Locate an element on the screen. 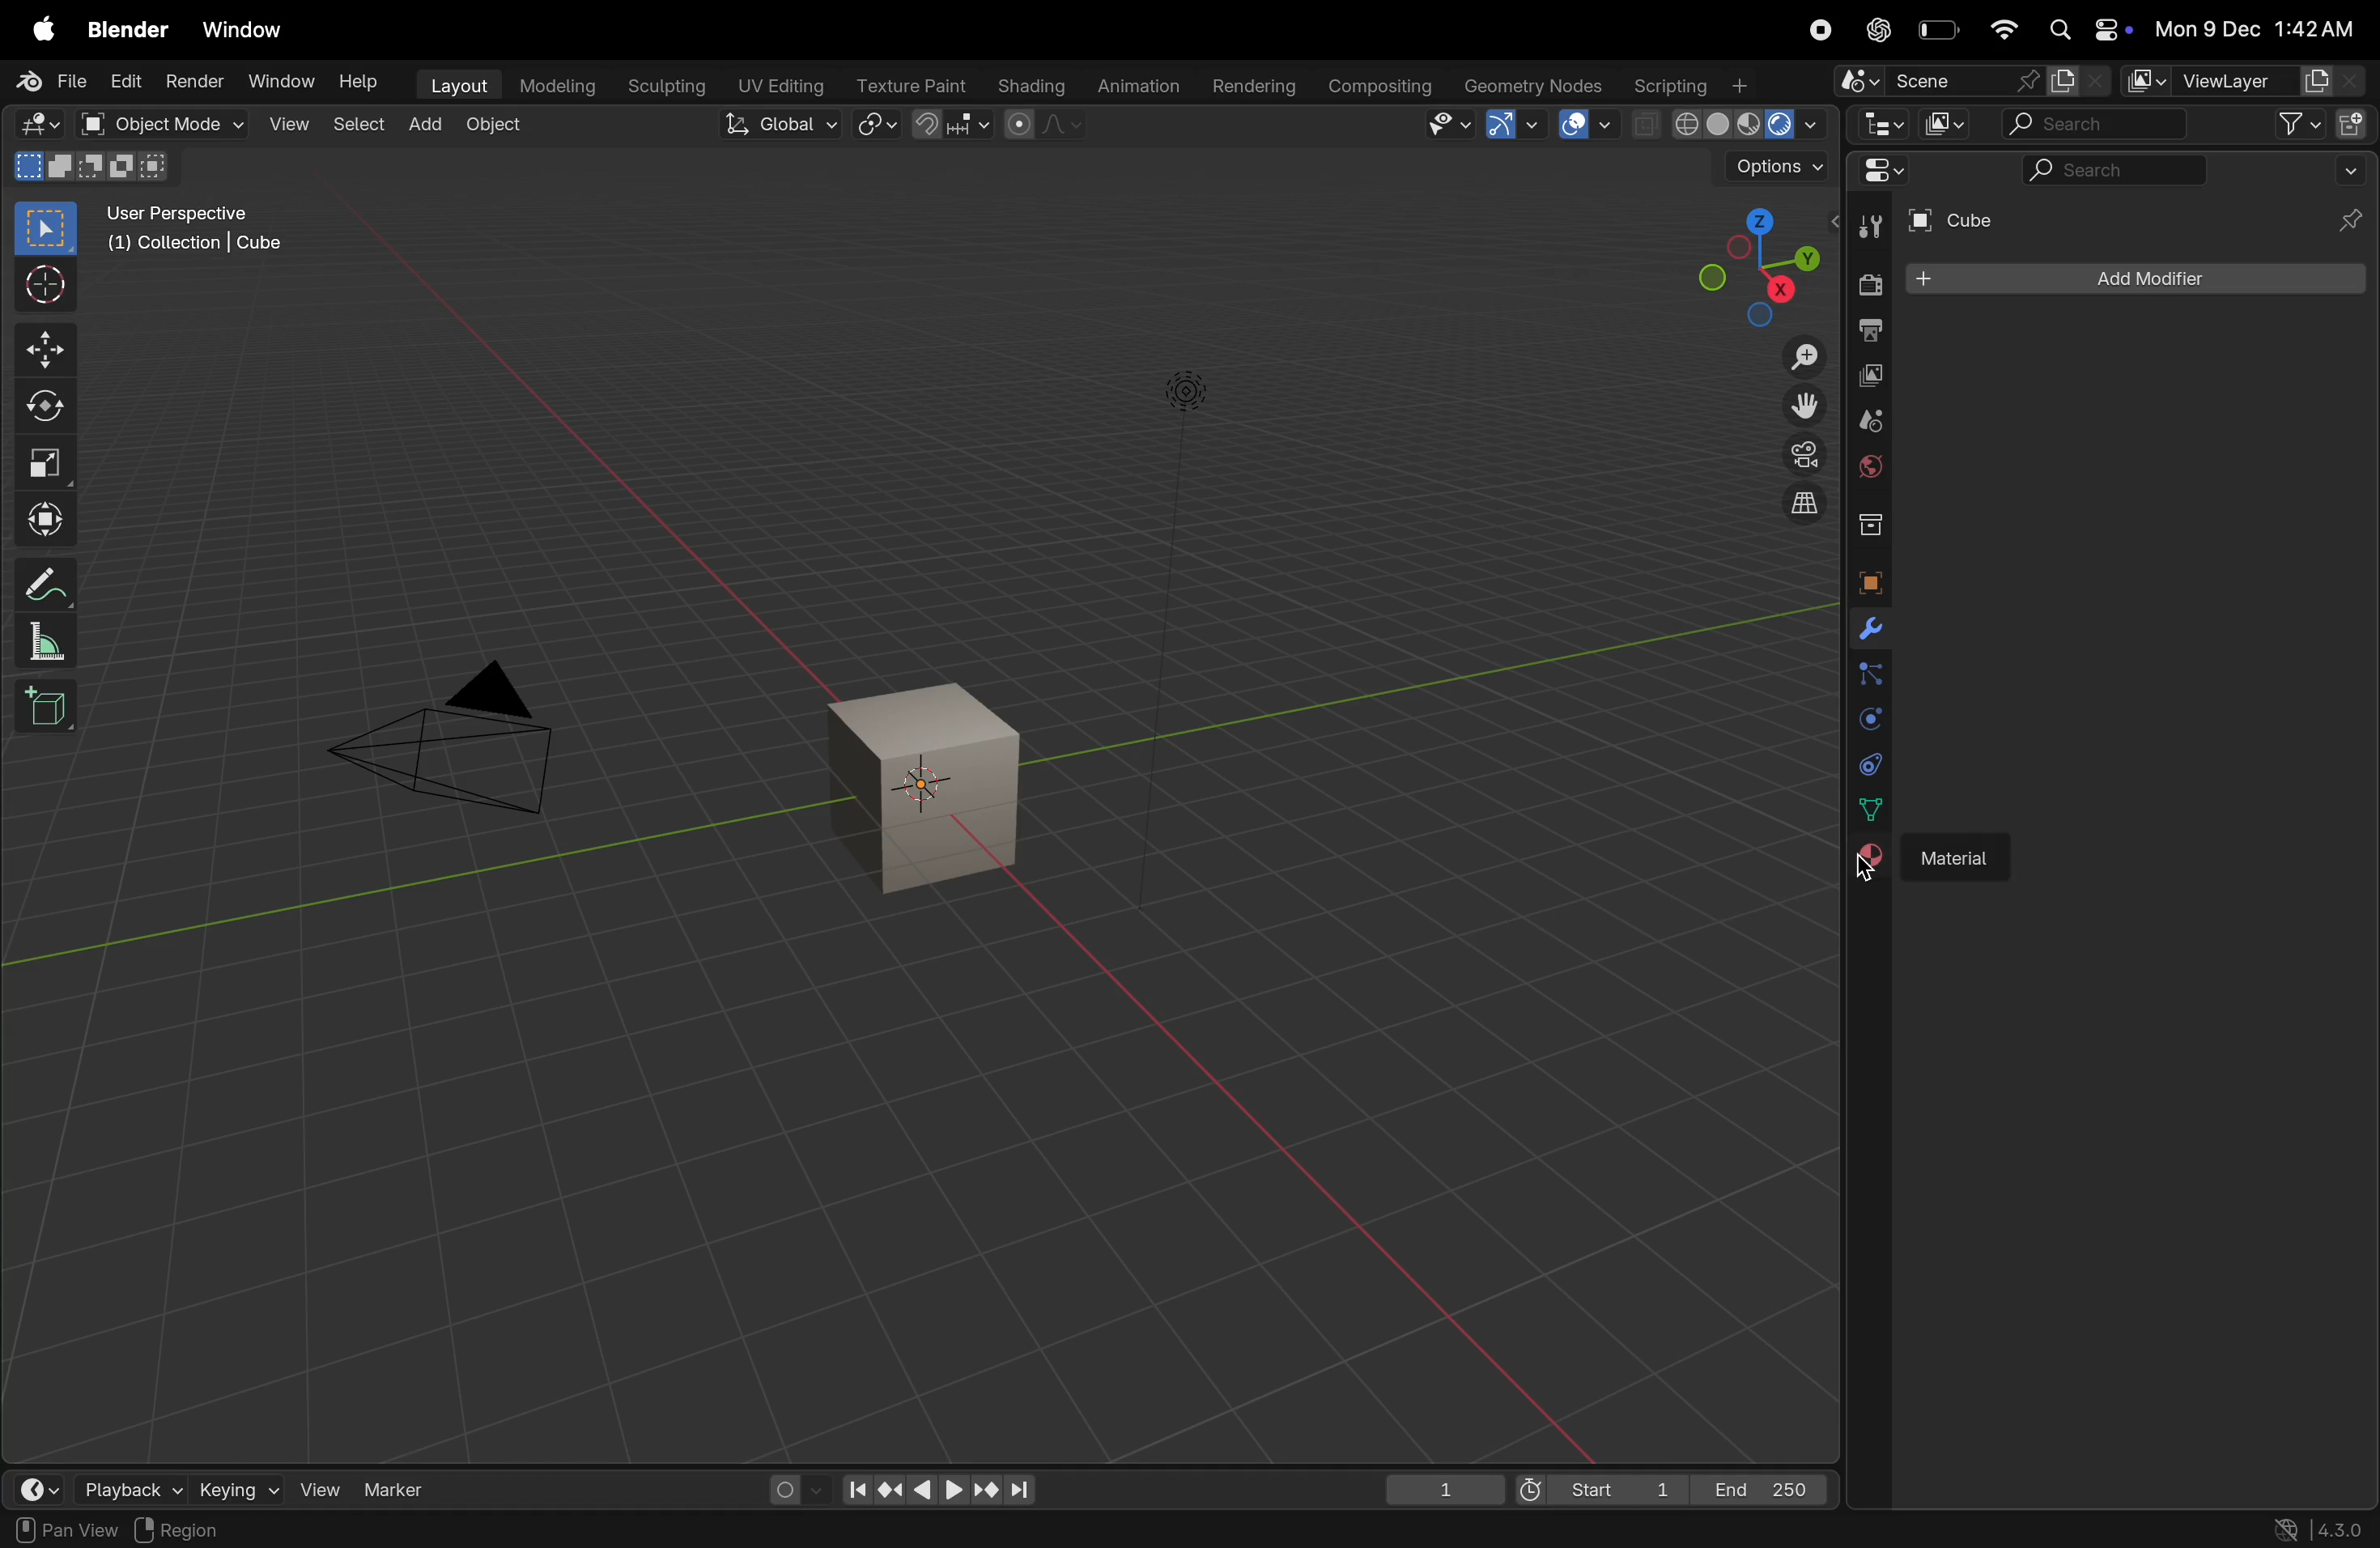 The image size is (2380, 1548). cursosr is located at coordinates (39, 287).